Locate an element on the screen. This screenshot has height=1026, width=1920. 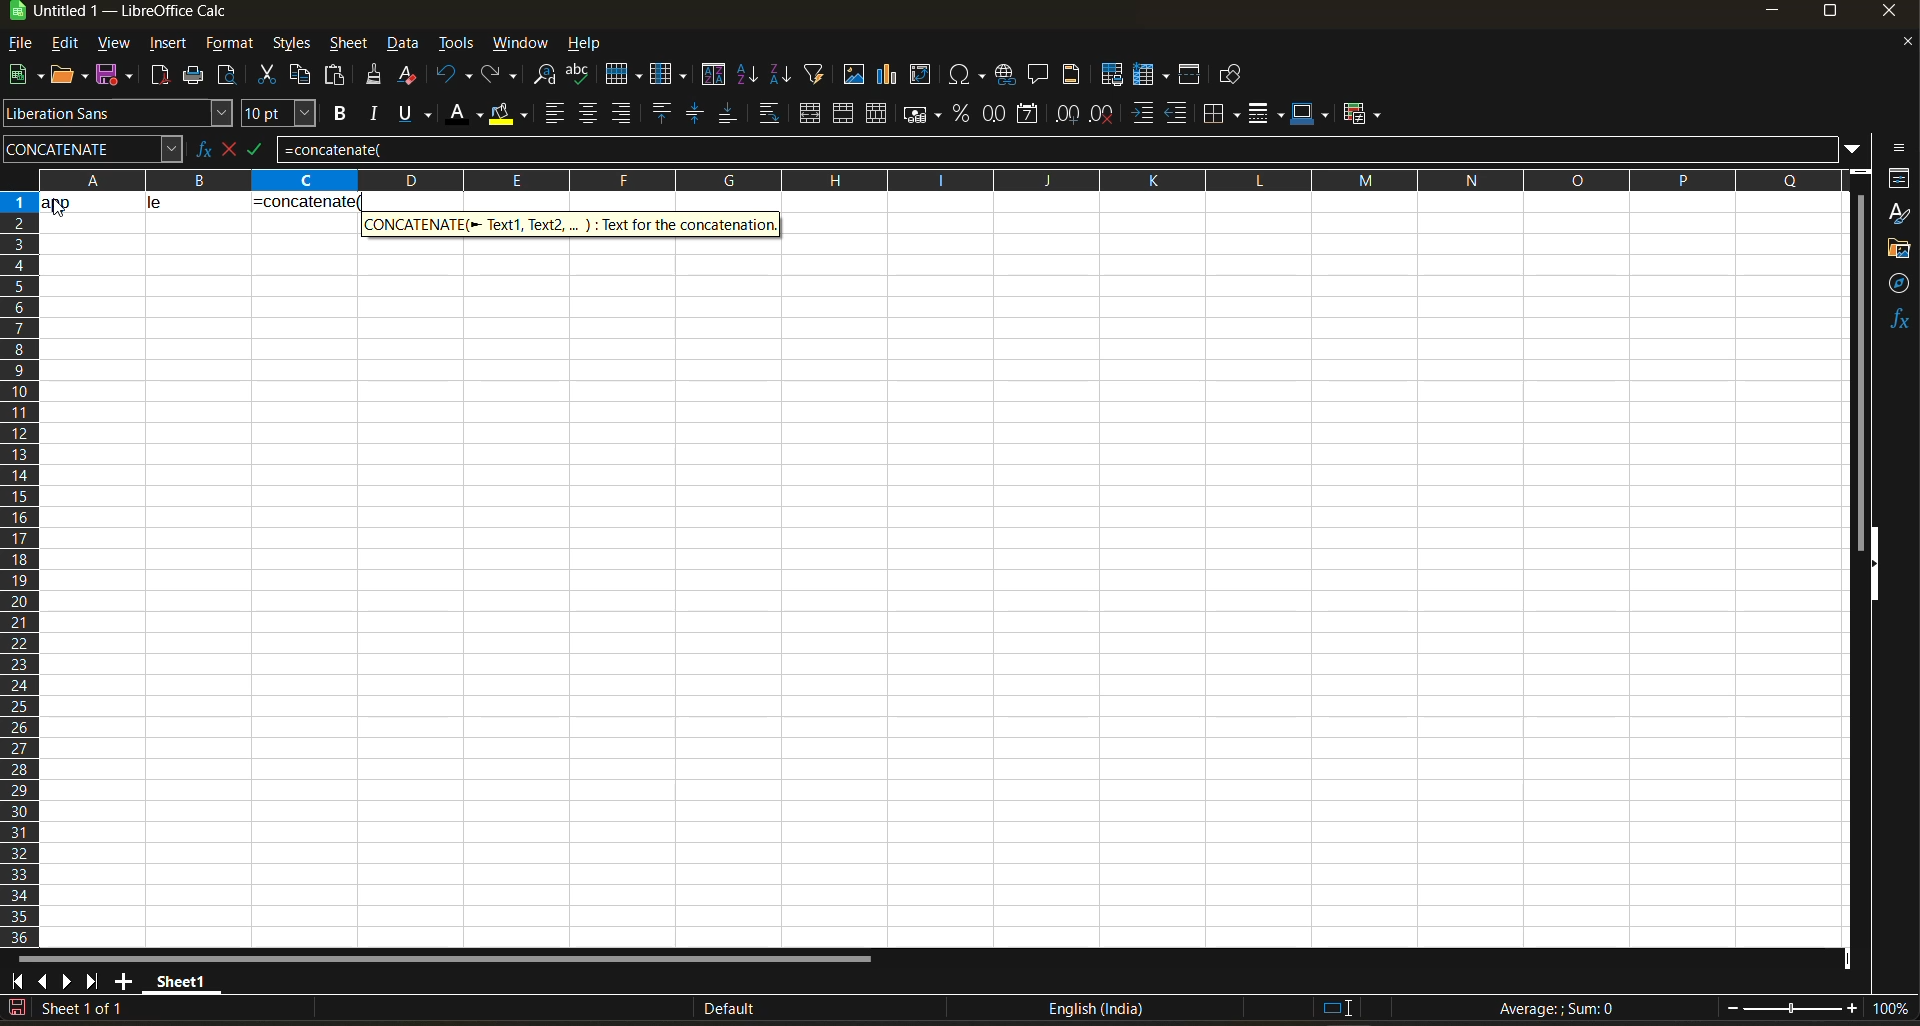
open is located at coordinates (71, 76).